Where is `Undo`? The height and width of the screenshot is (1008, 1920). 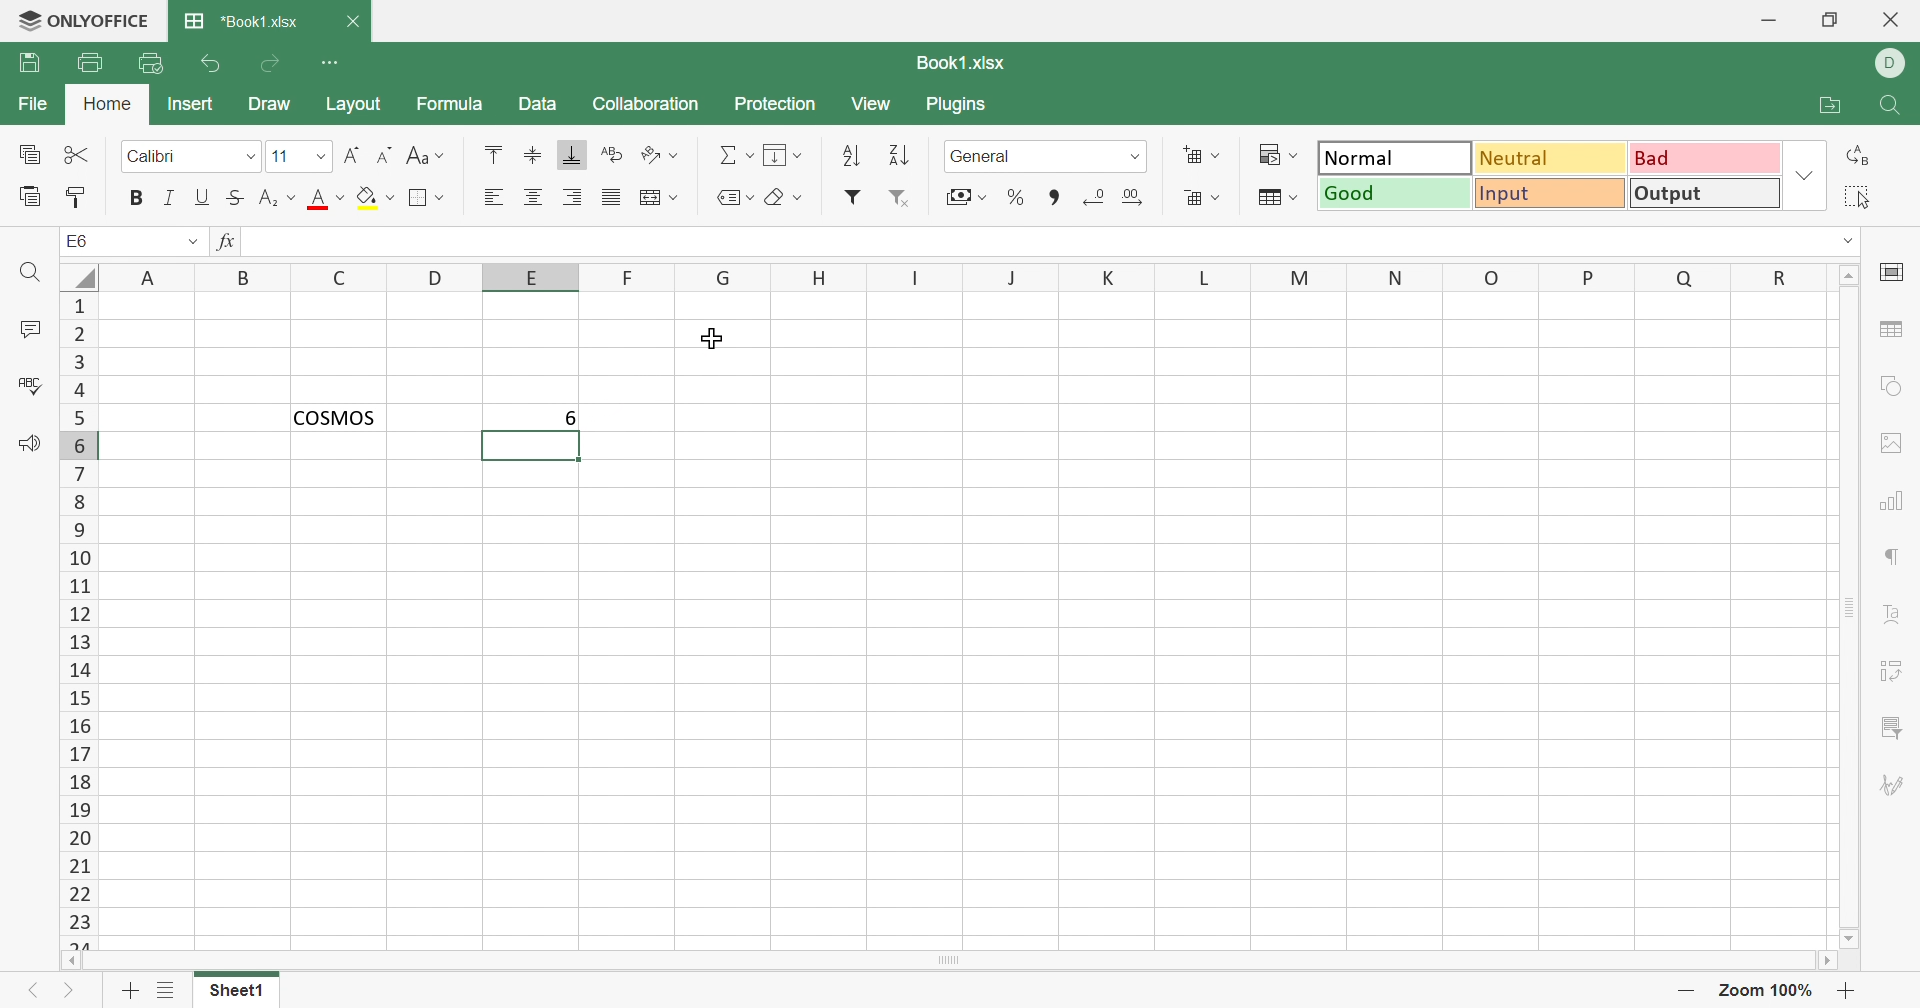
Undo is located at coordinates (215, 64).